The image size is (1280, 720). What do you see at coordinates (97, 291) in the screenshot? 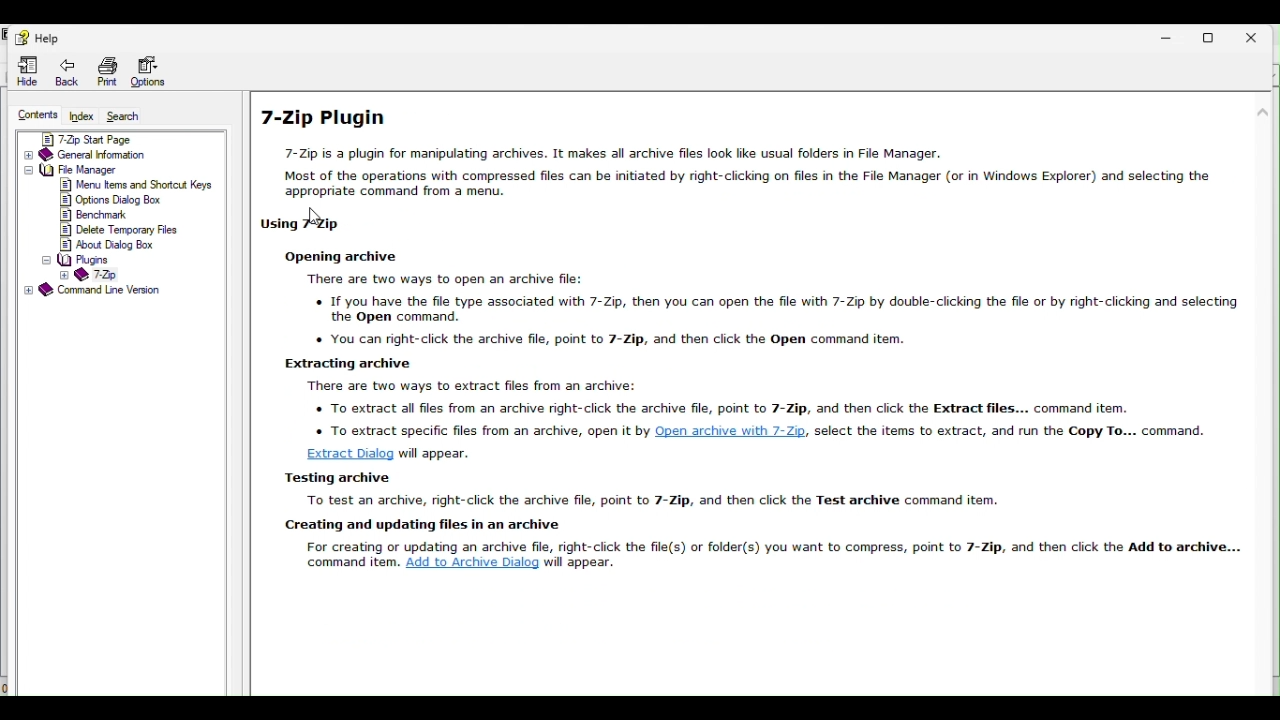
I see `command line version` at bounding box center [97, 291].